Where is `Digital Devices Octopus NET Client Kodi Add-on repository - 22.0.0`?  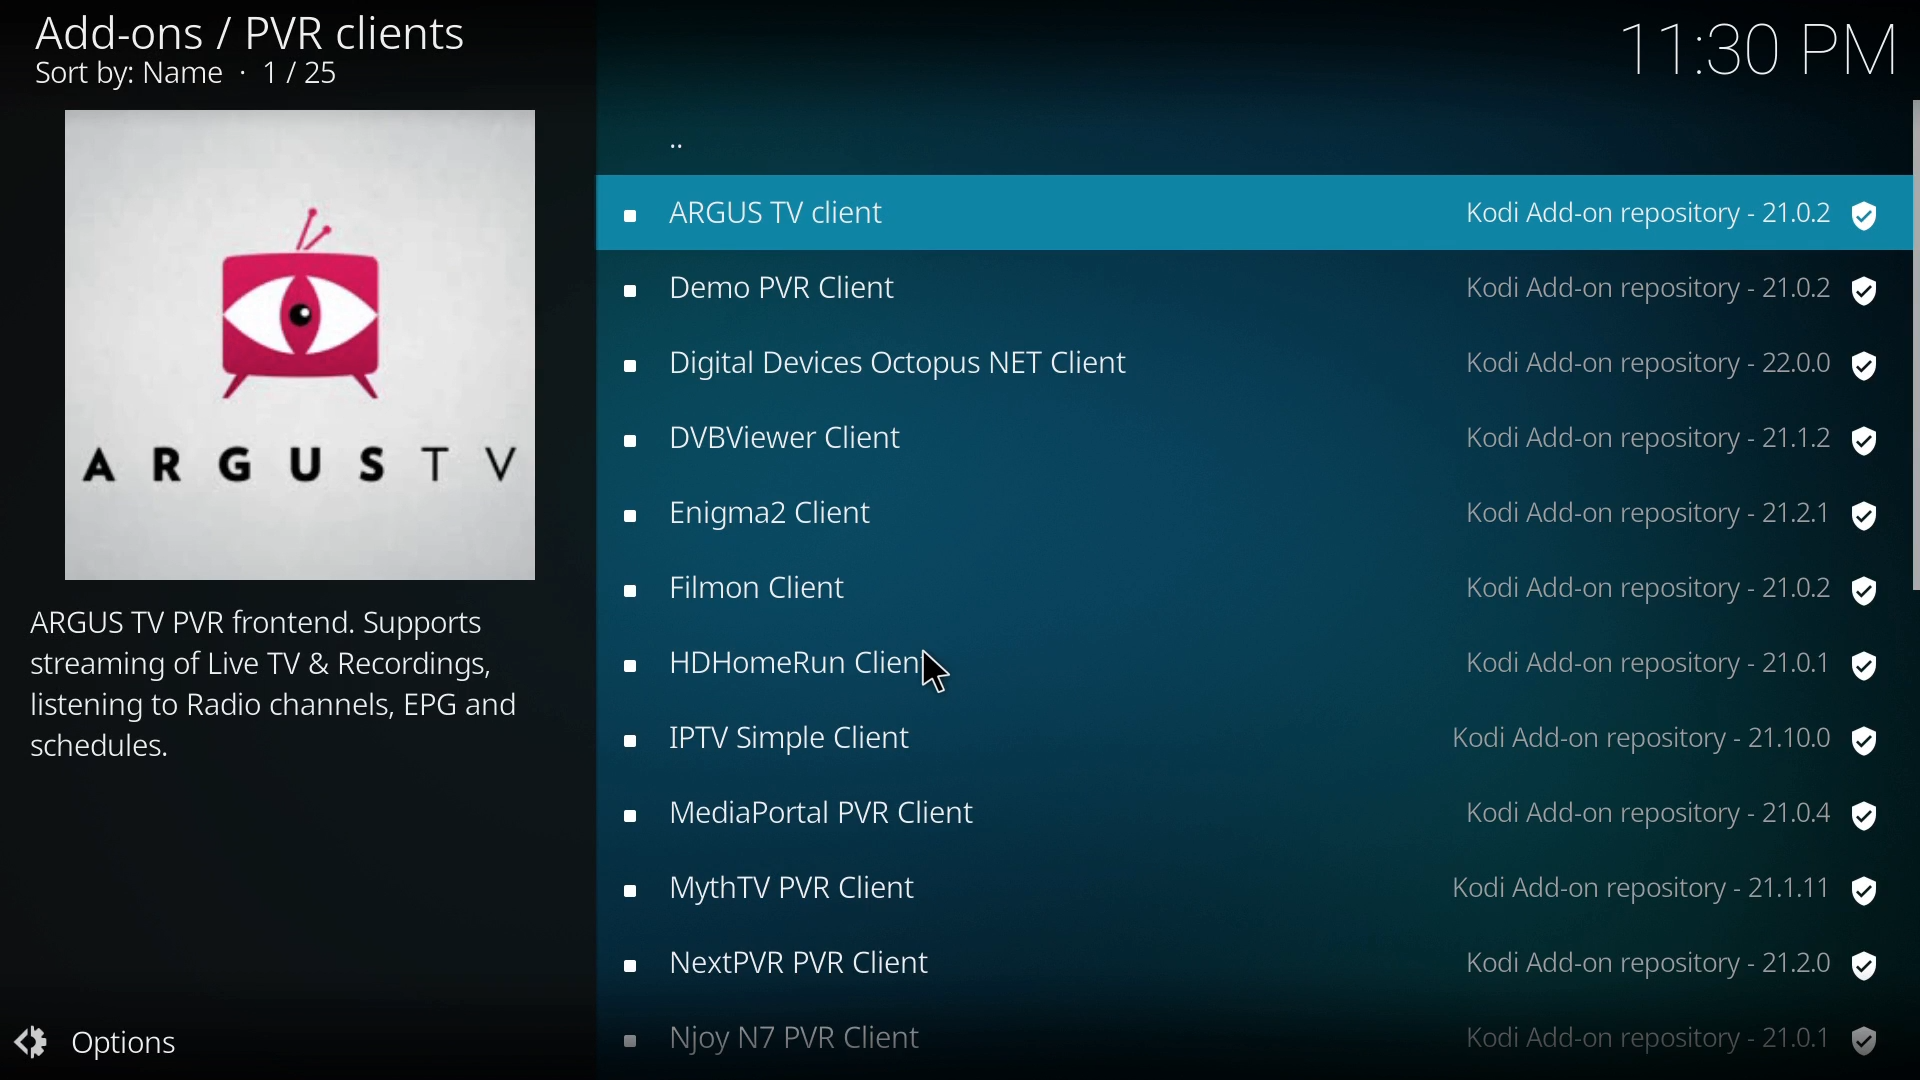
Digital Devices Octopus NET Client Kodi Add-on repository - 22.0.0 is located at coordinates (1248, 362).